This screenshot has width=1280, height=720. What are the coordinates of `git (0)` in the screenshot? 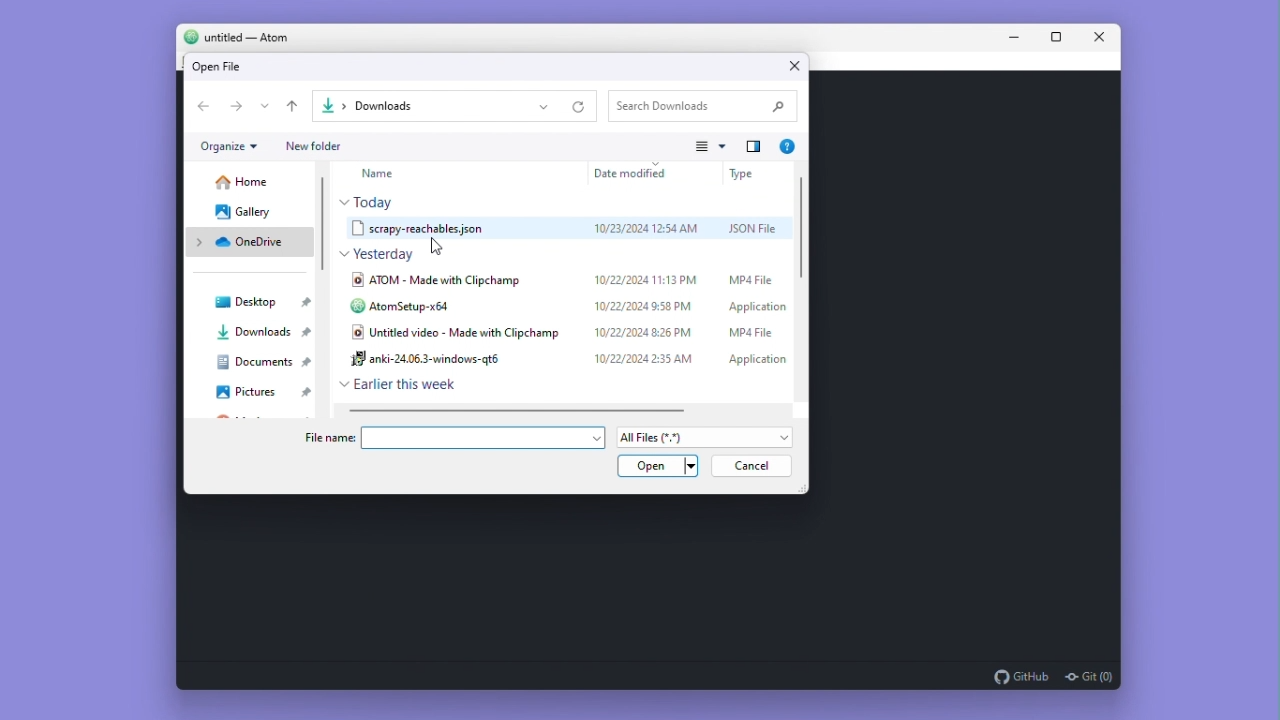 It's located at (1087, 676).